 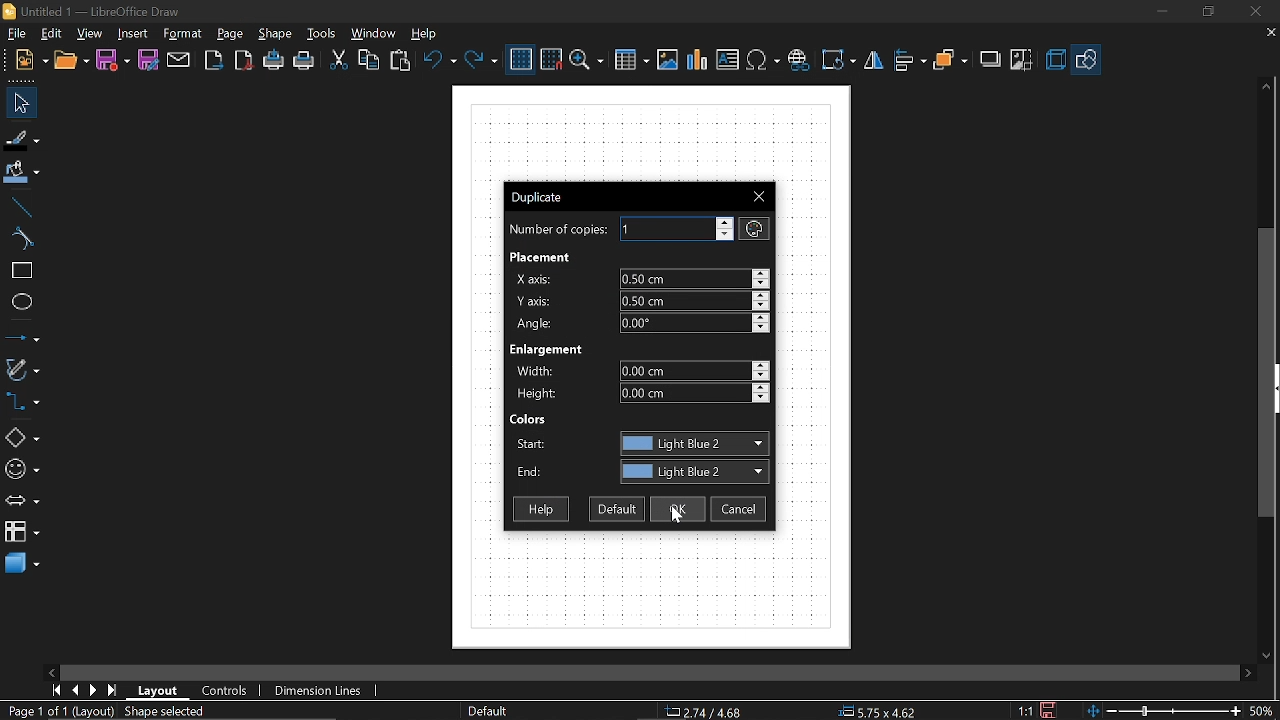 What do you see at coordinates (106, 712) in the screenshot?
I see `Current page` at bounding box center [106, 712].